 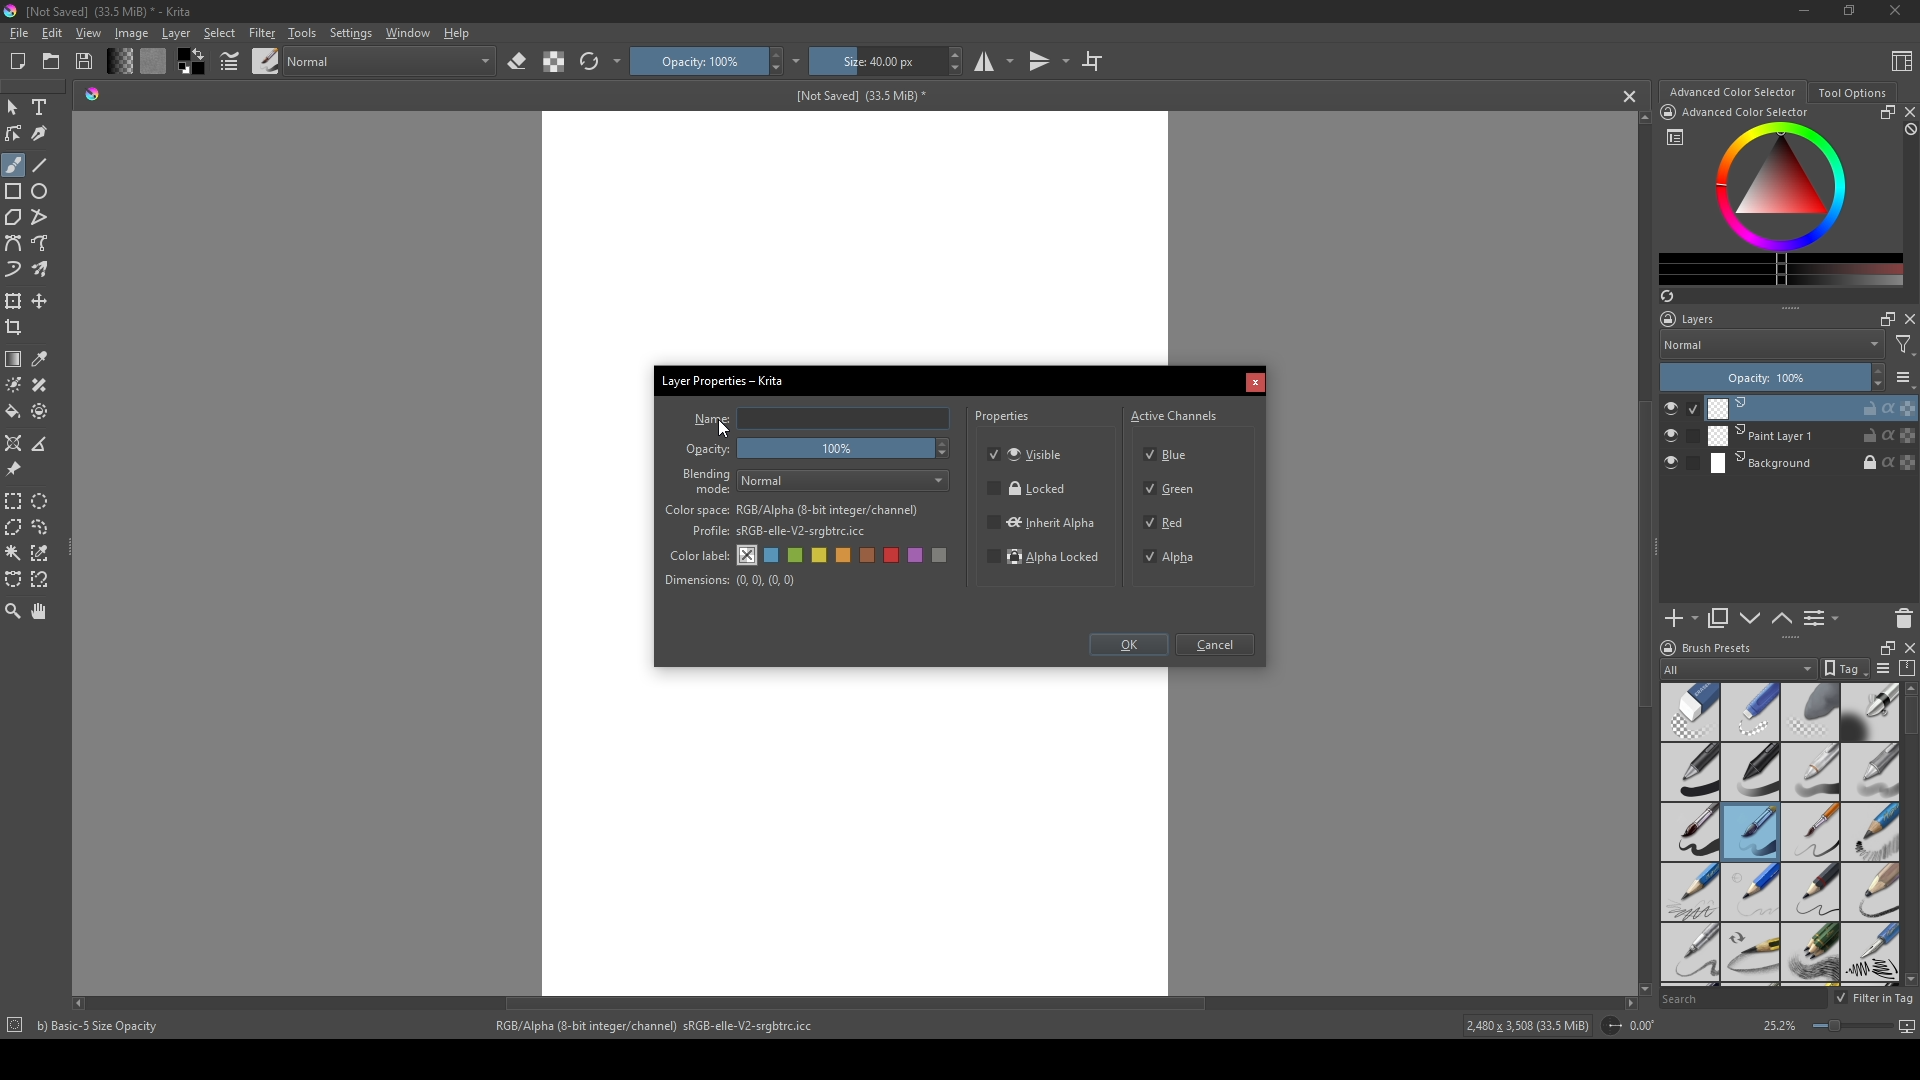 What do you see at coordinates (1883, 318) in the screenshot?
I see `maximize` at bounding box center [1883, 318].